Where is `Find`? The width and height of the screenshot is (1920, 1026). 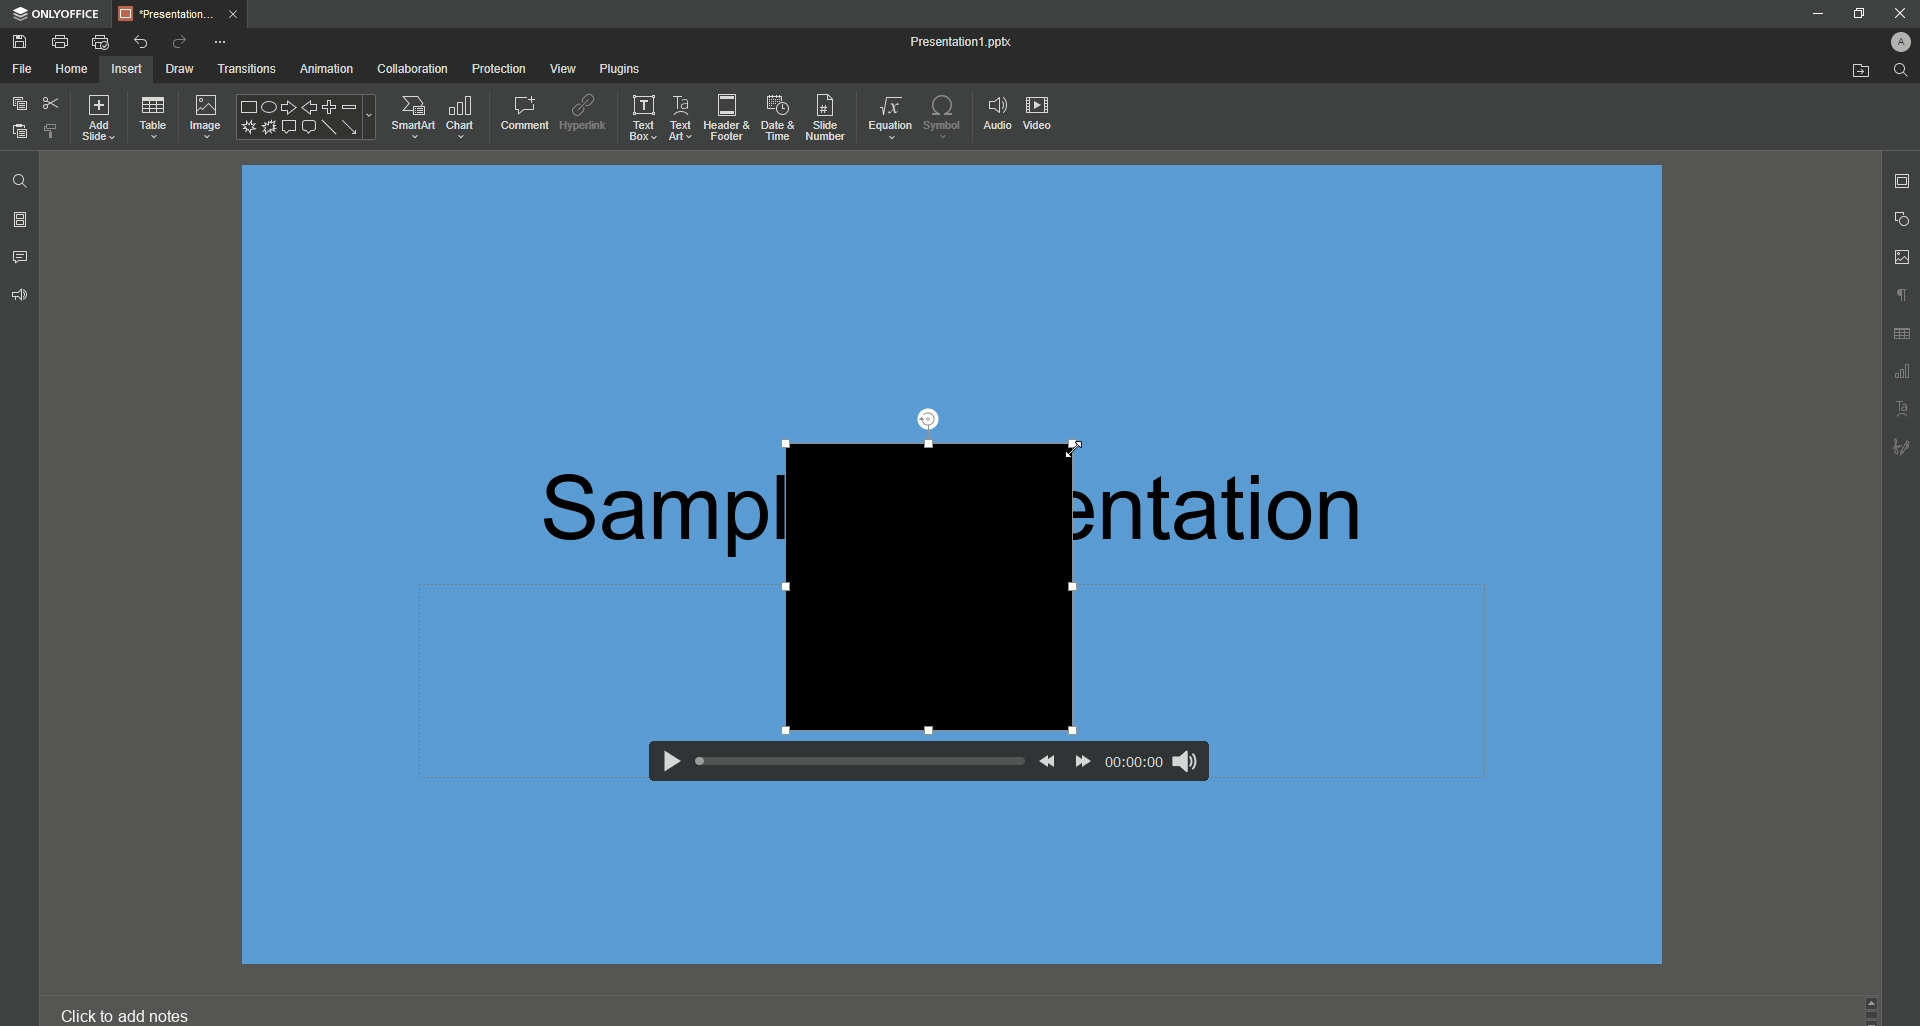 Find is located at coordinates (1898, 70).